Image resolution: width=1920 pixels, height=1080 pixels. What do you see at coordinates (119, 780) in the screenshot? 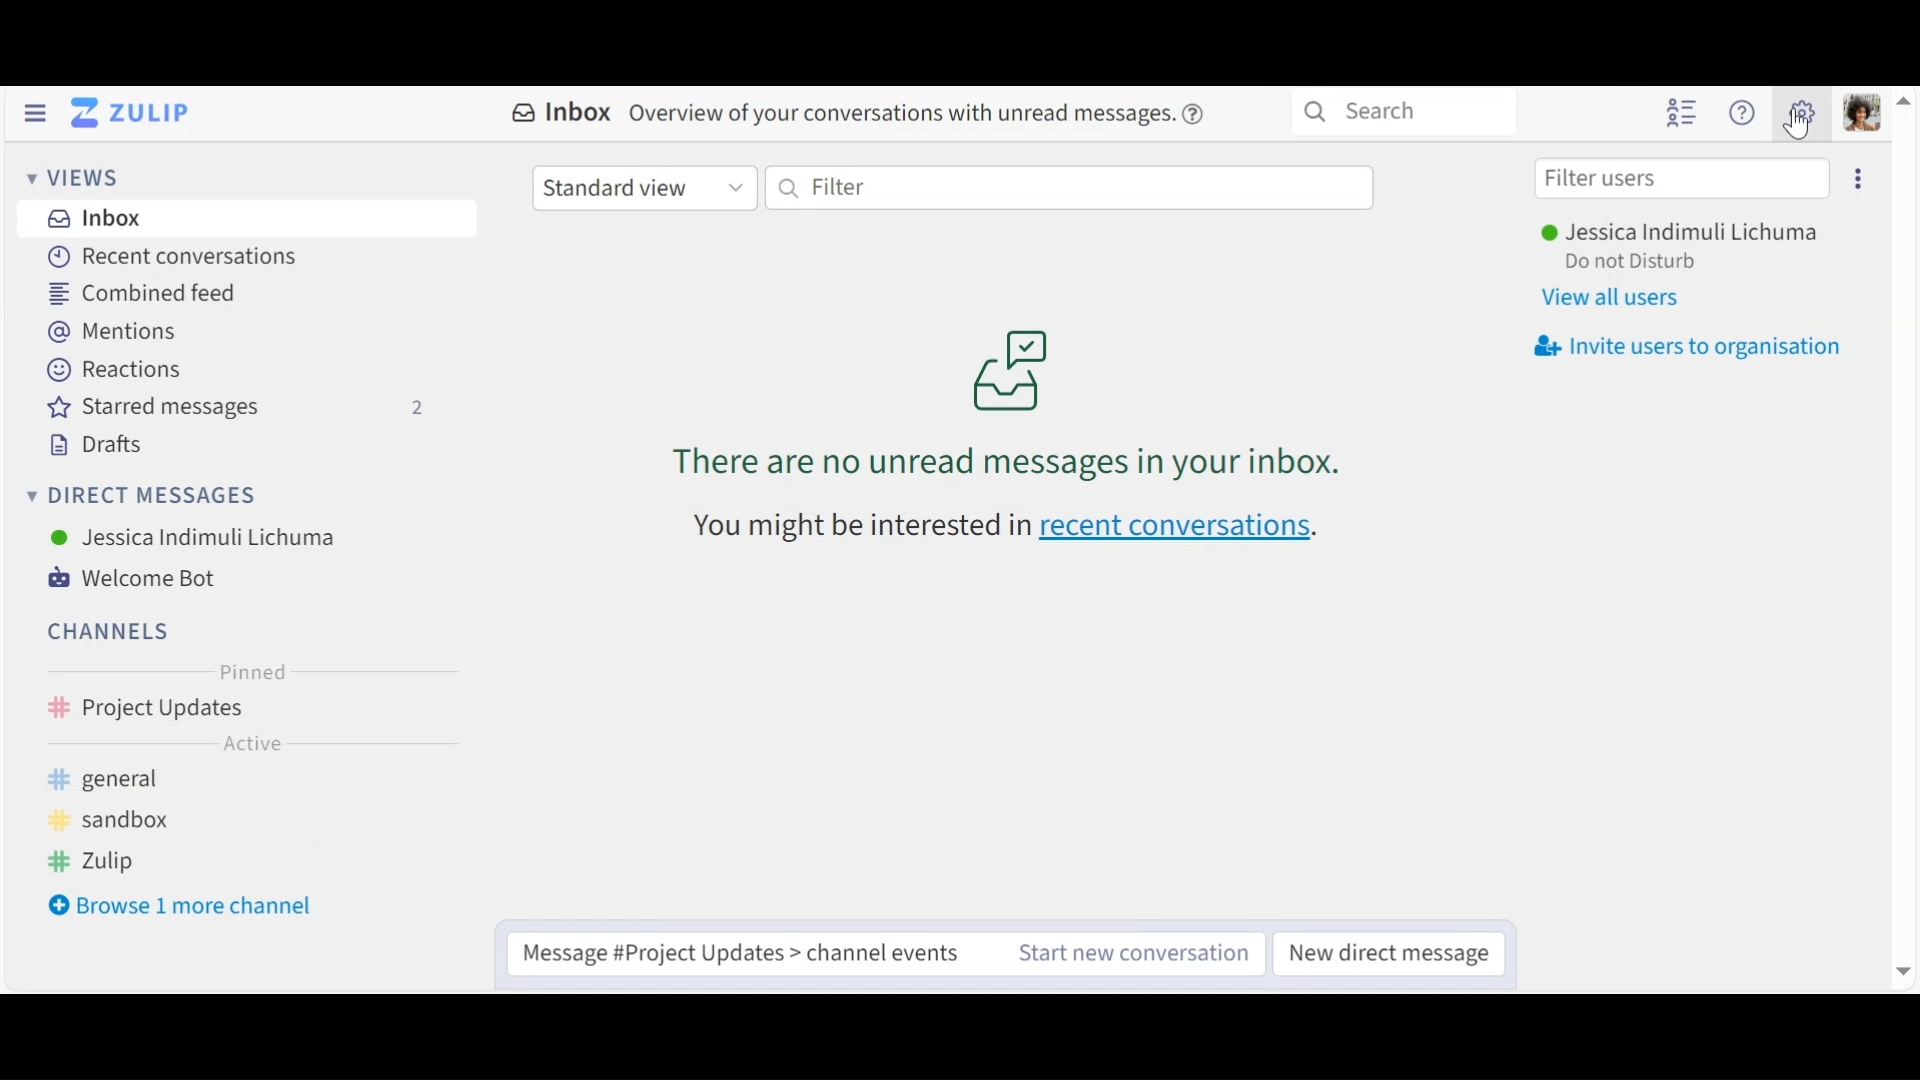
I see `general` at bounding box center [119, 780].